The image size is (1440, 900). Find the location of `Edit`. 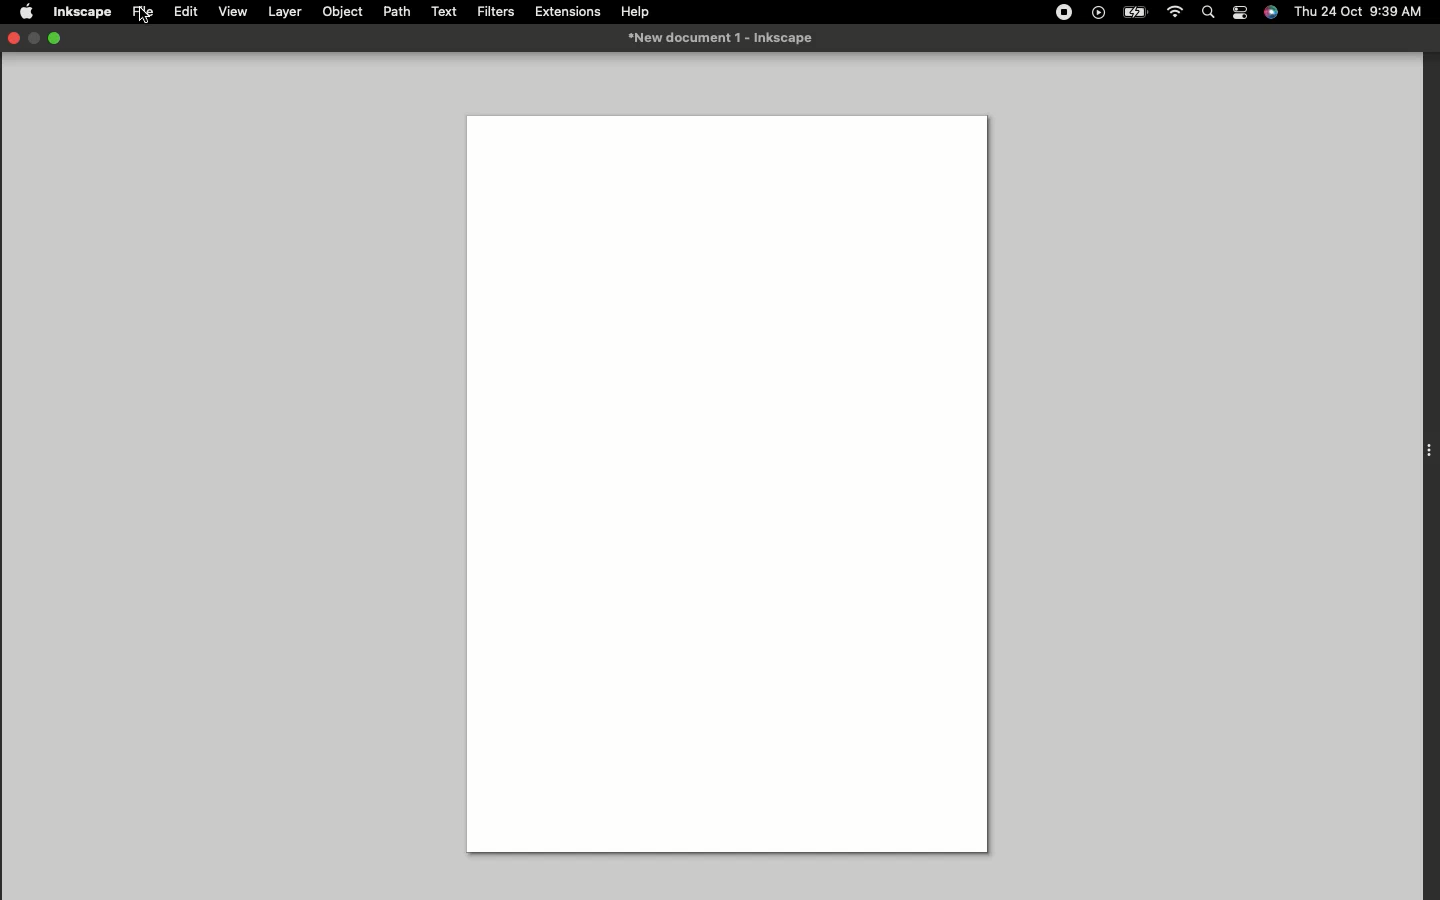

Edit is located at coordinates (183, 12).